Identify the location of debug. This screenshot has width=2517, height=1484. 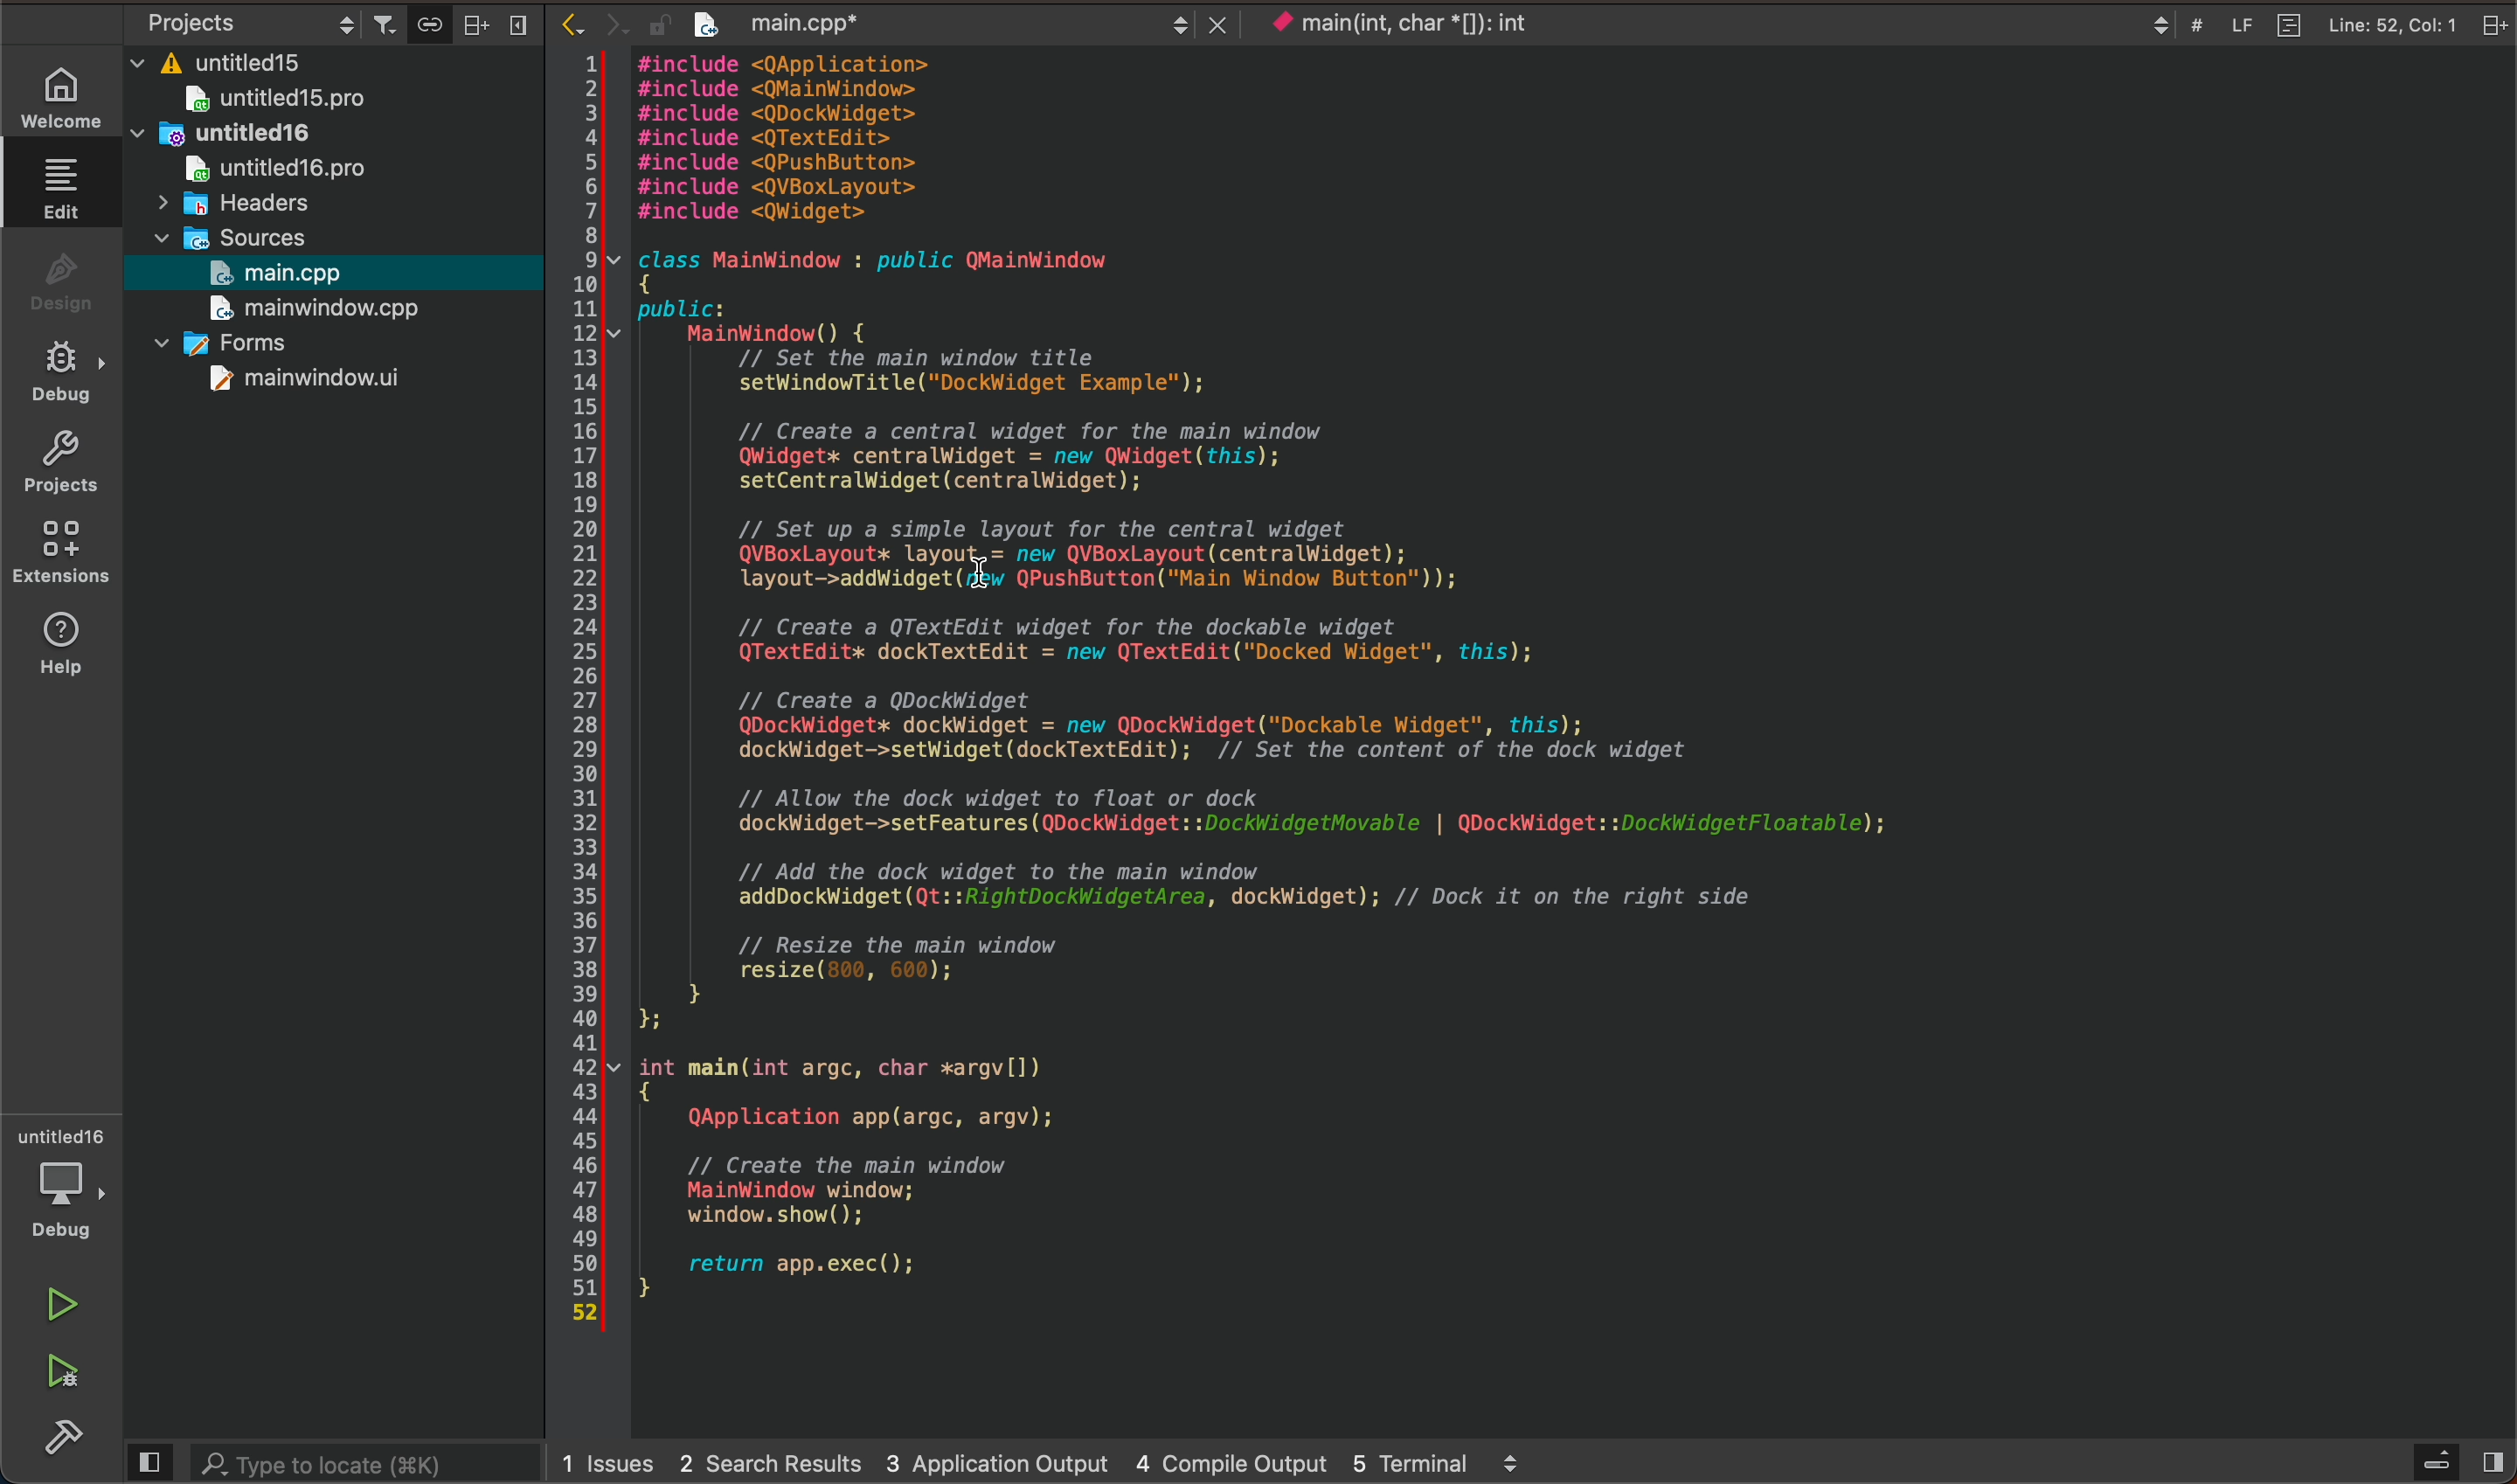
(65, 369).